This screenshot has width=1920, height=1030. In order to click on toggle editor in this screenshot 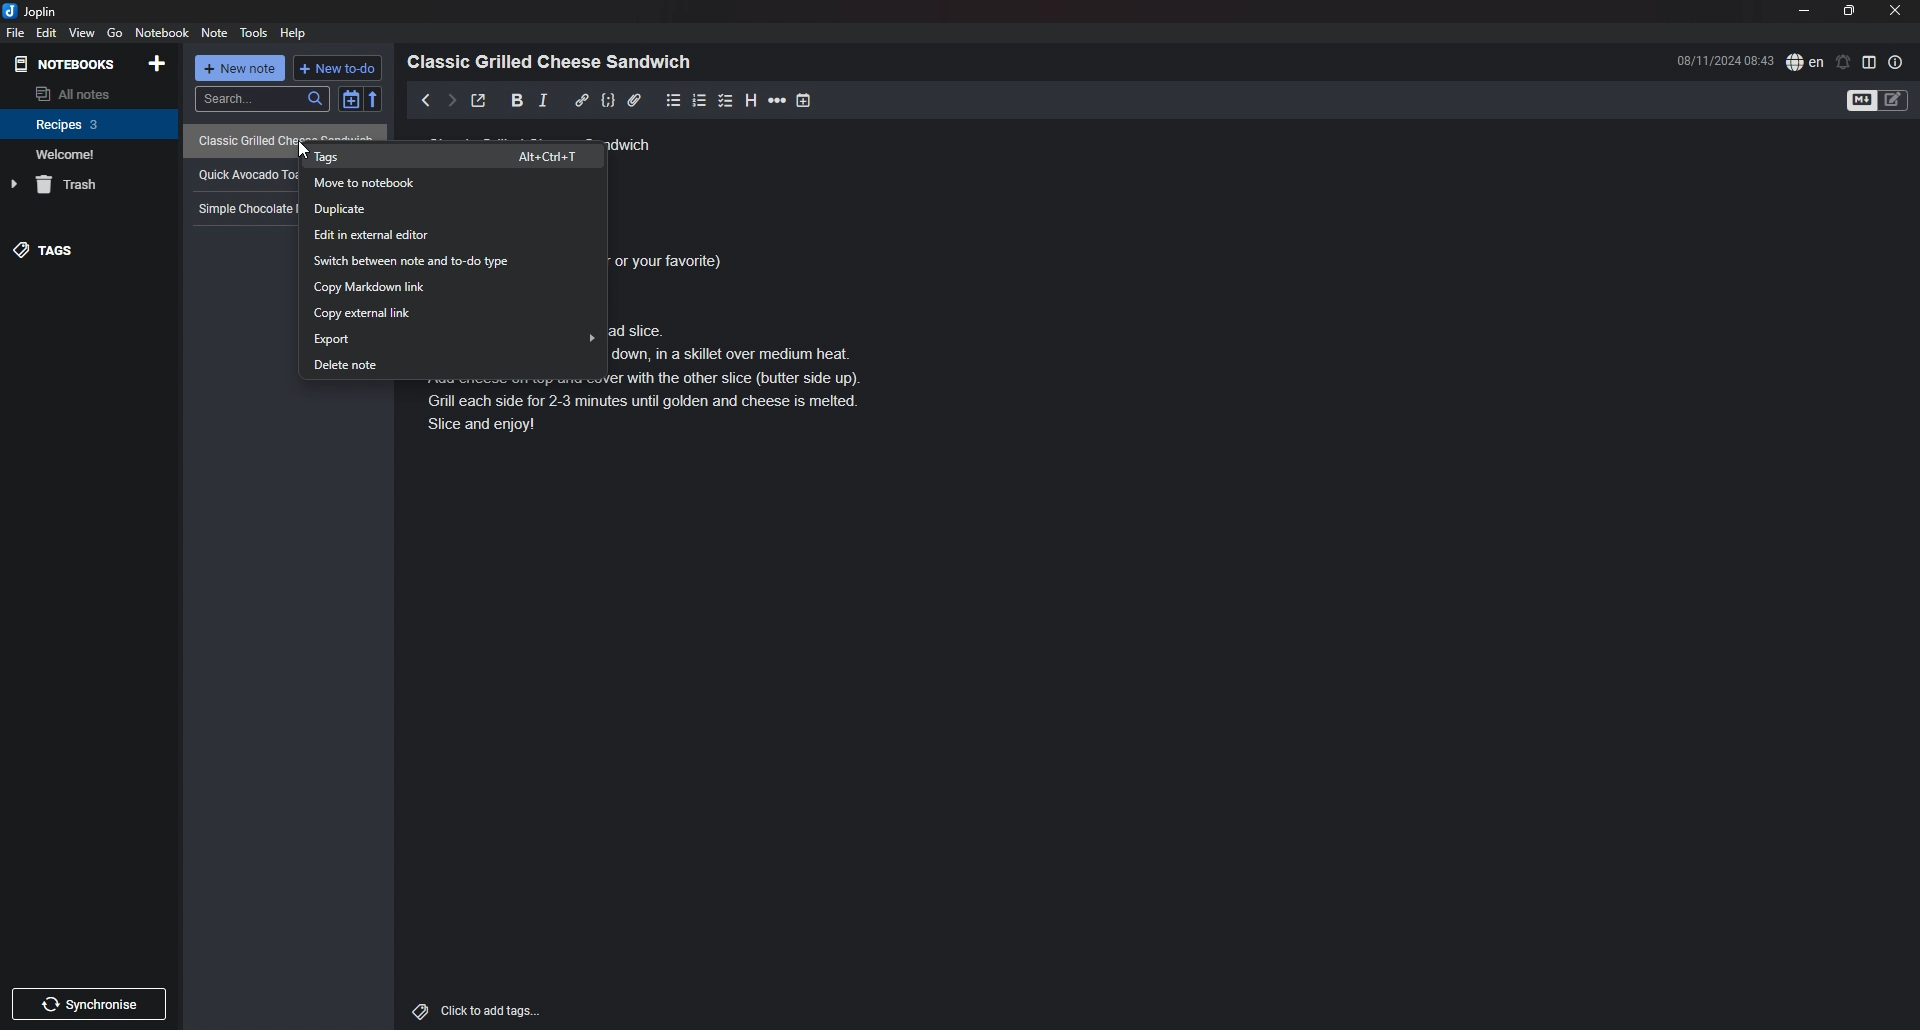, I will do `click(1878, 101)`.